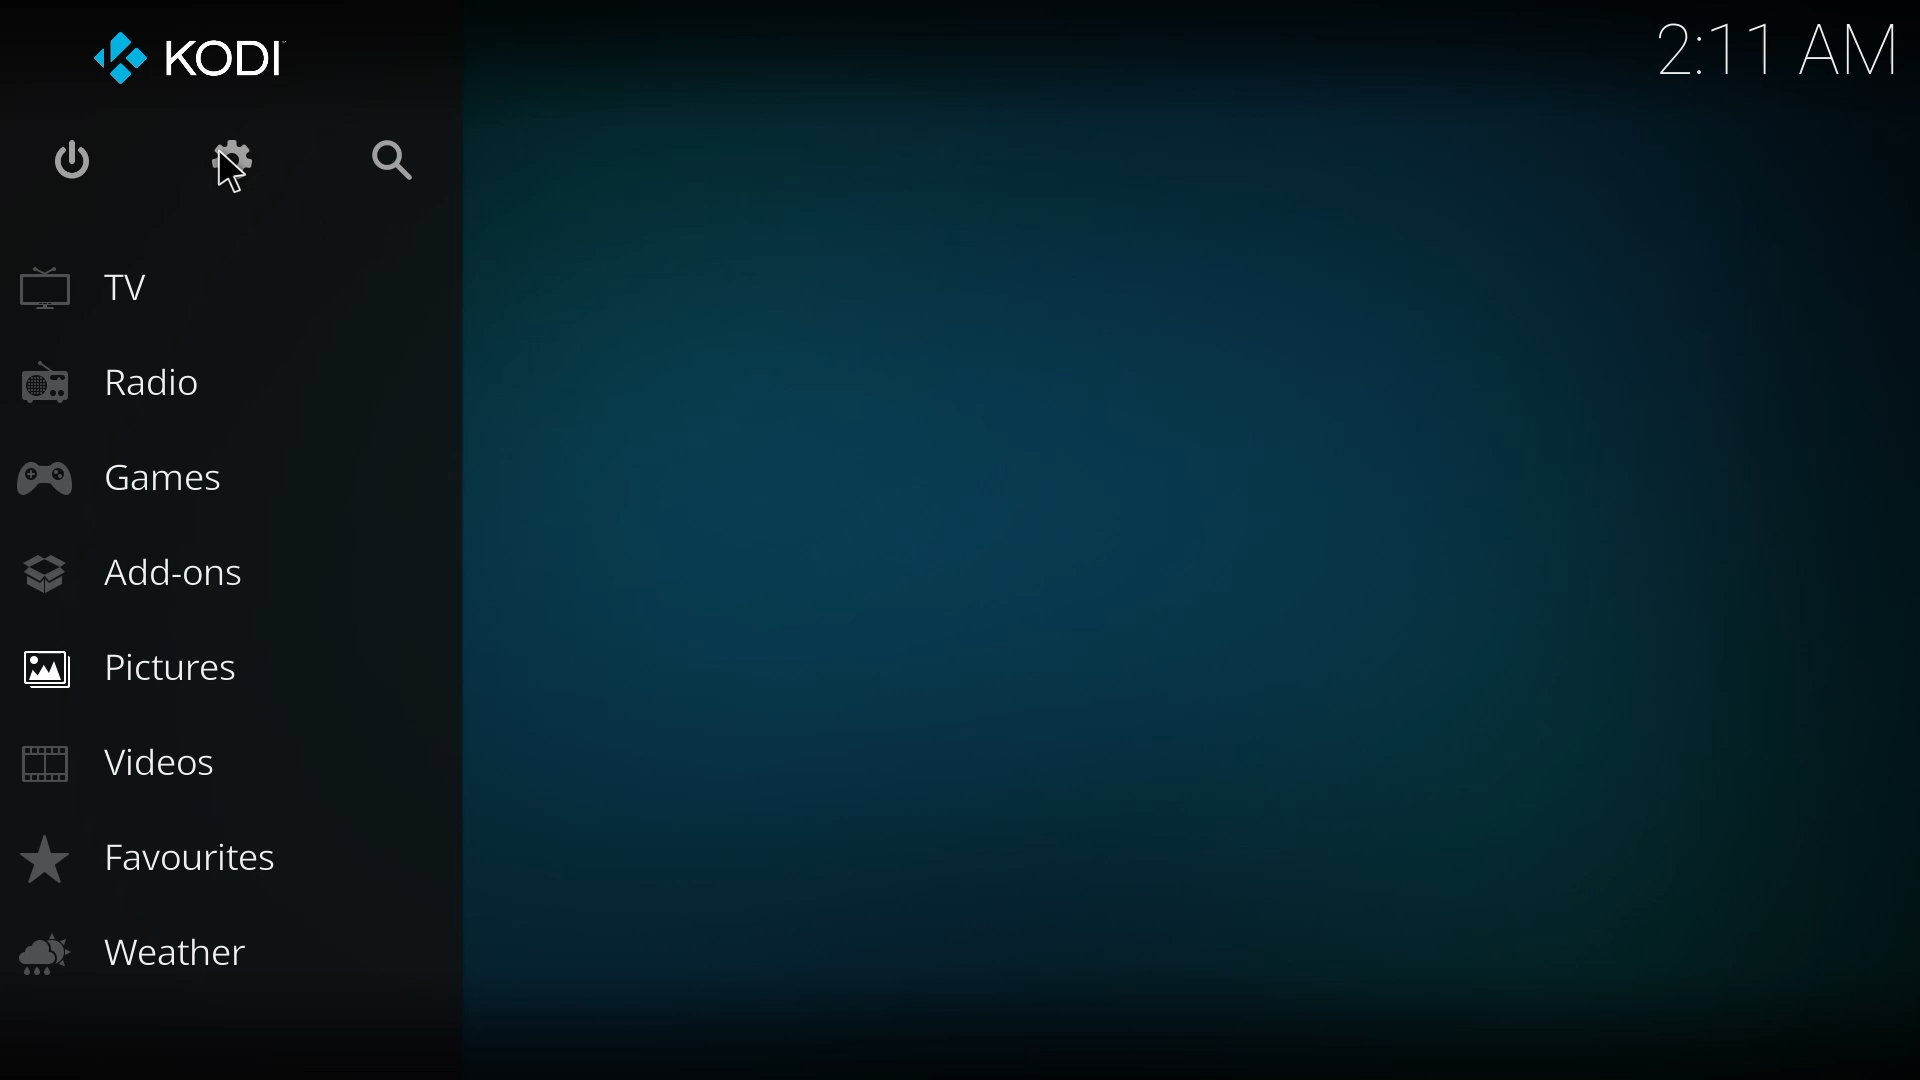 Image resolution: width=1920 pixels, height=1080 pixels. What do you see at coordinates (134, 668) in the screenshot?
I see `pictures` at bounding box center [134, 668].